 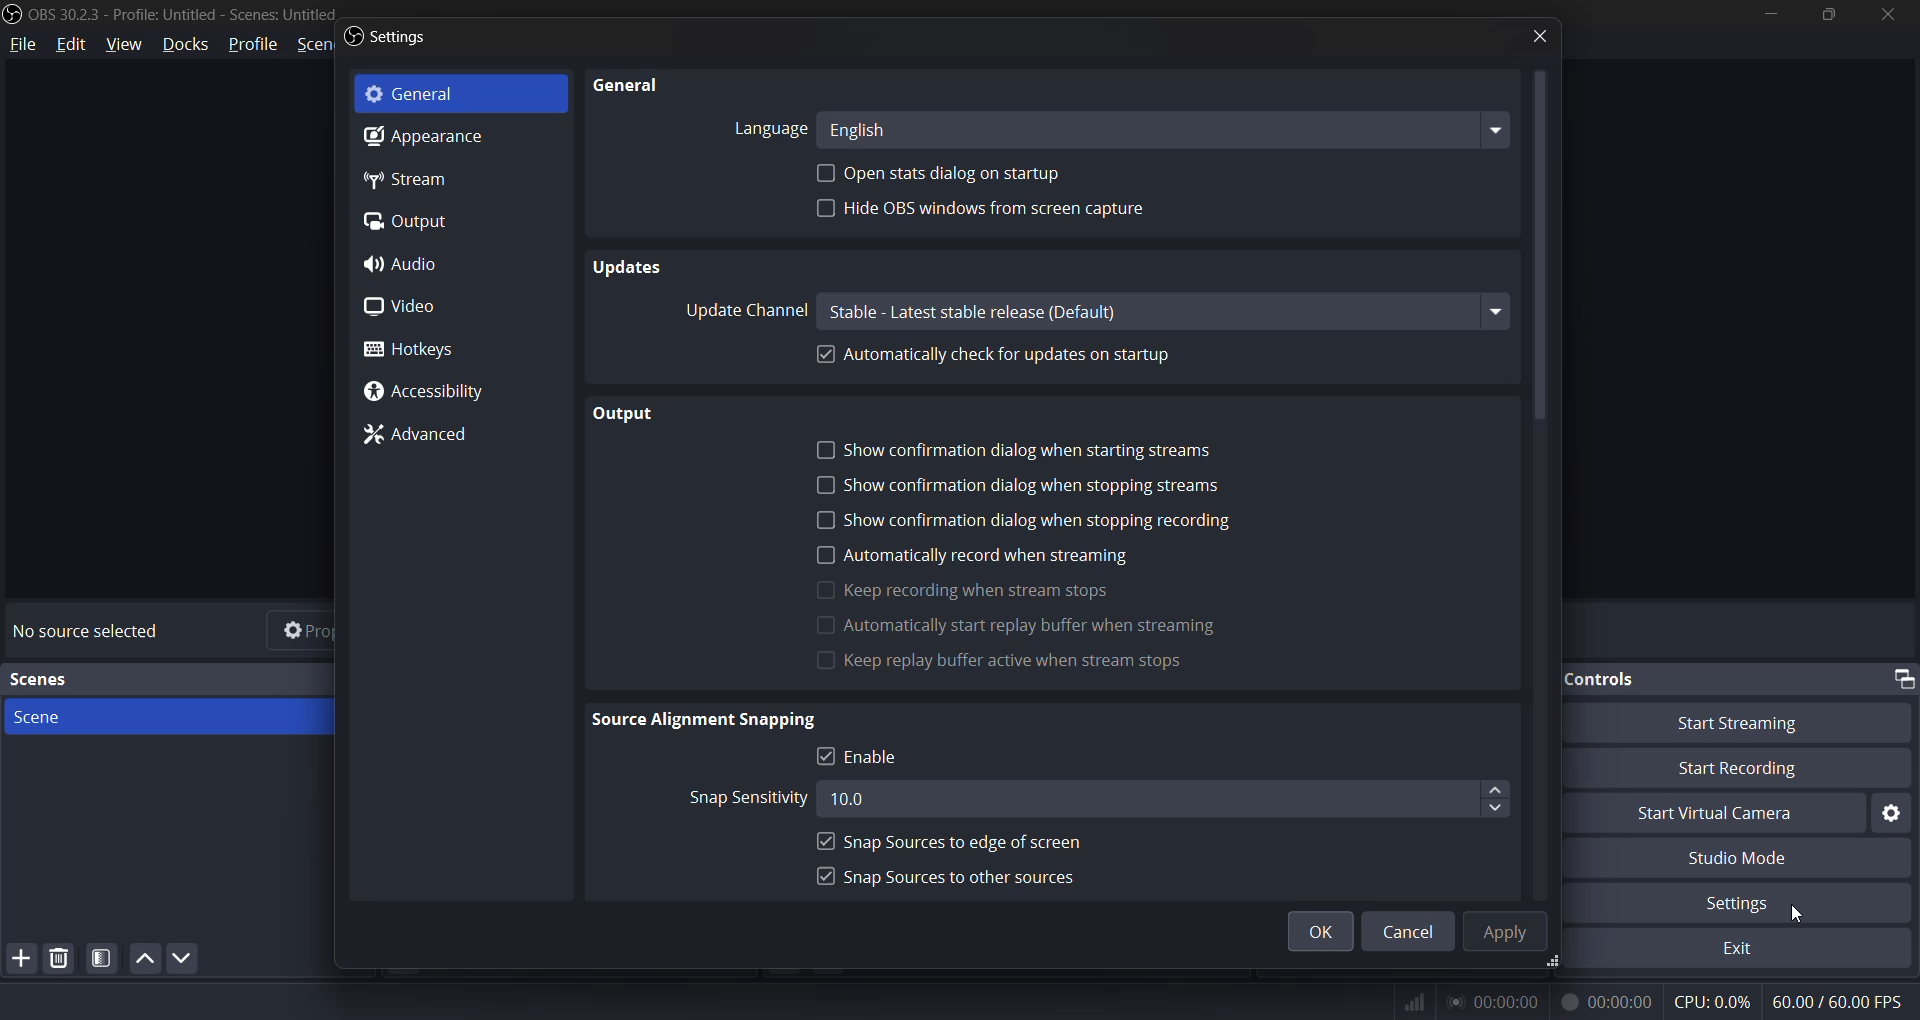 I want to click on stable - latest stable release(default), so click(x=1165, y=309).